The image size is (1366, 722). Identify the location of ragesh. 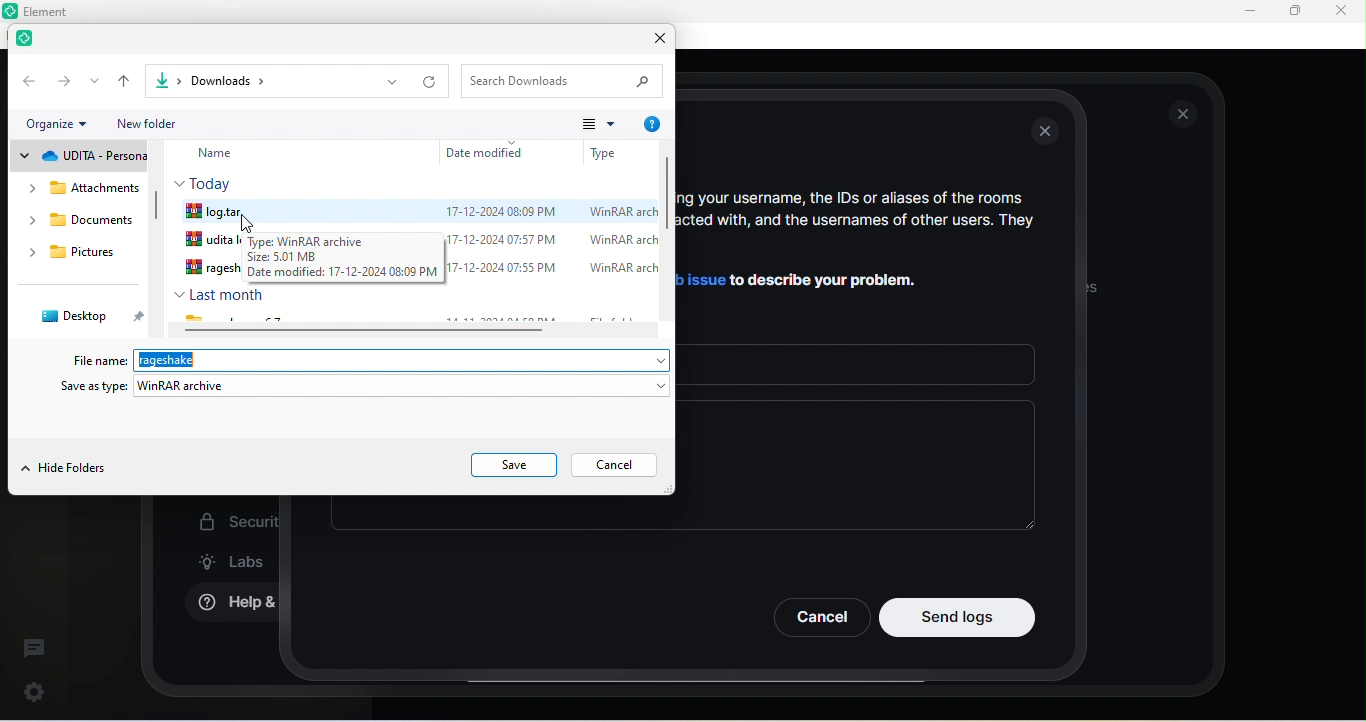
(211, 269).